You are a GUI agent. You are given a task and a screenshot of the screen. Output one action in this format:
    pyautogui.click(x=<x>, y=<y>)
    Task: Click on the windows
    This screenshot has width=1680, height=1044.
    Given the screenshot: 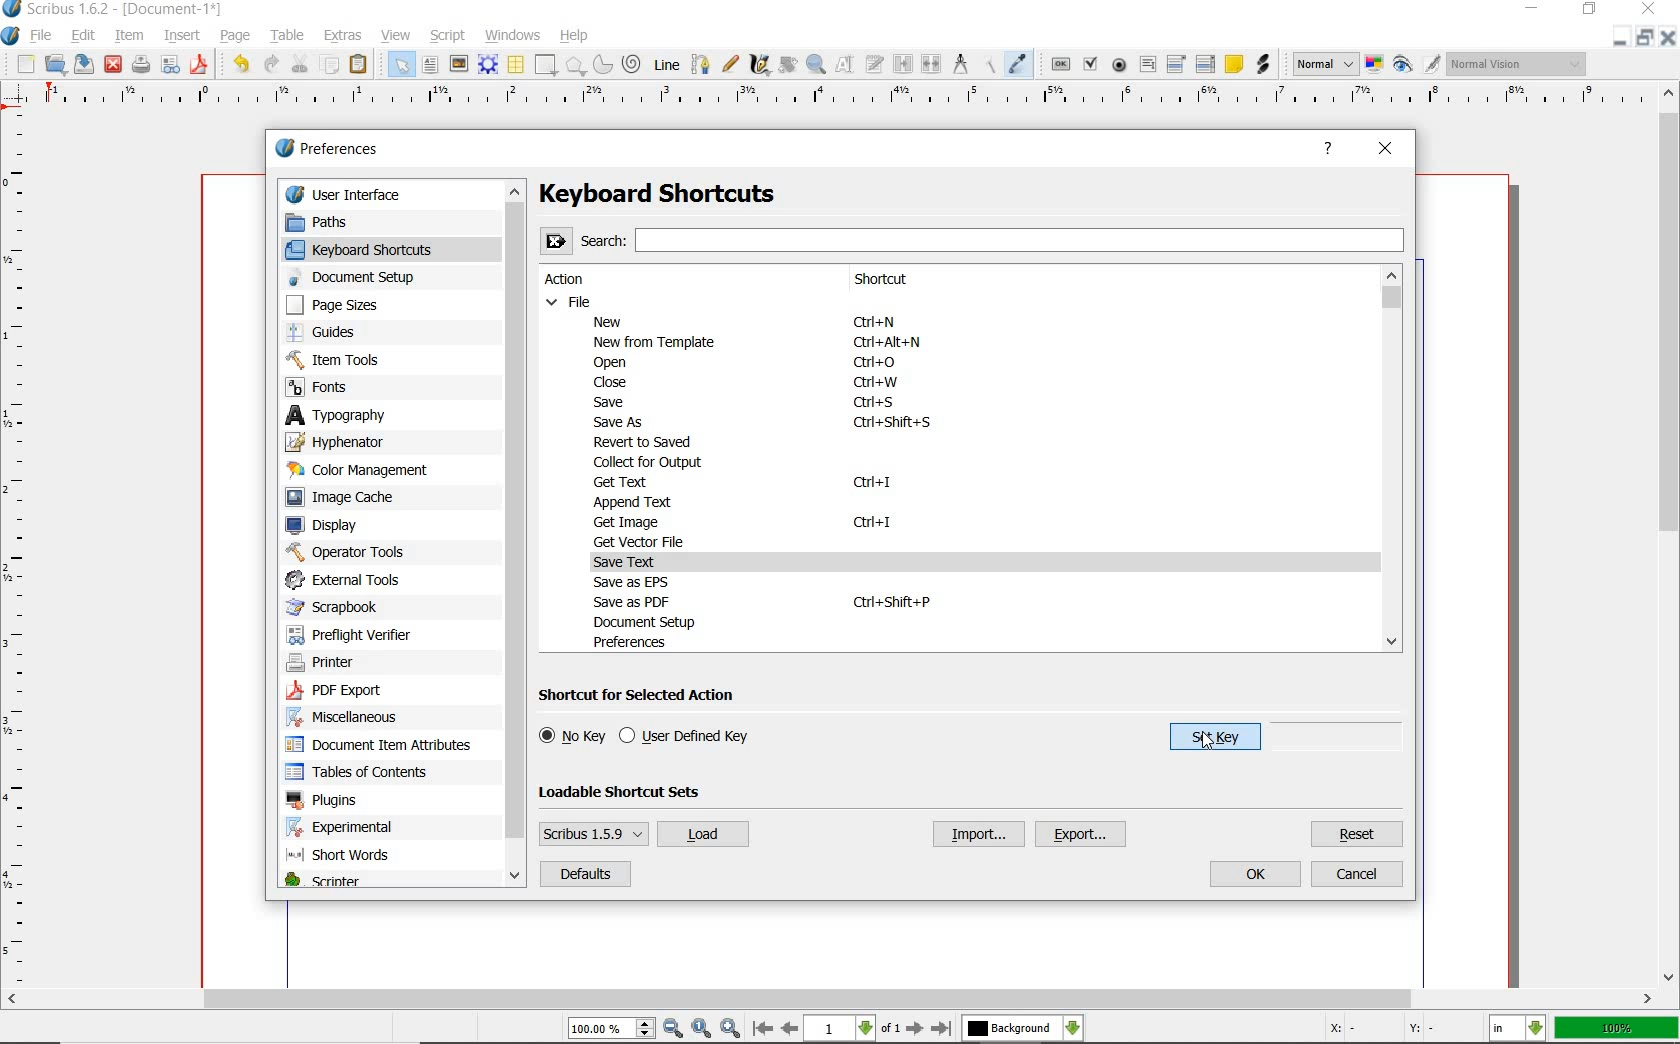 What is the action you would take?
    pyautogui.click(x=514, y=36)
    